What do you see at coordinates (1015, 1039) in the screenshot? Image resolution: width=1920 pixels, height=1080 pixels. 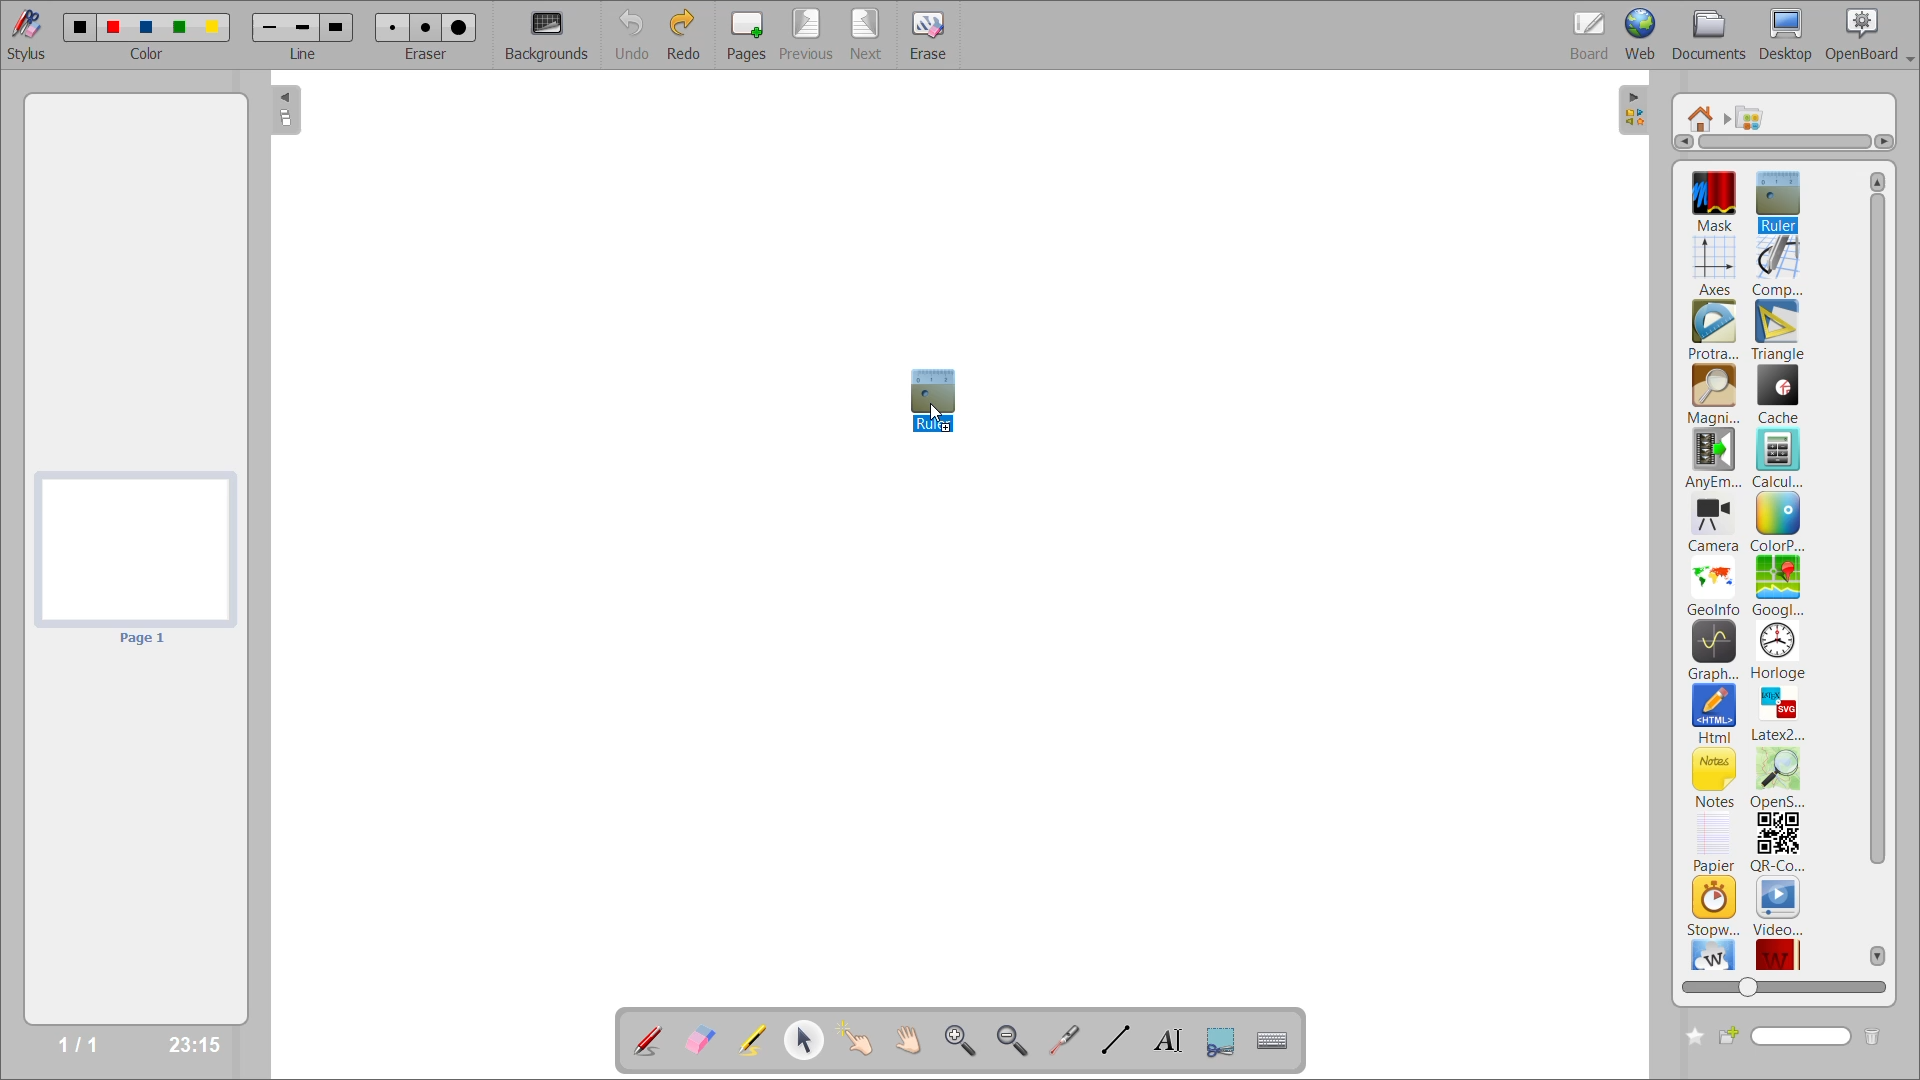 I see `zoom out` at bounding box center [1015, 1039].